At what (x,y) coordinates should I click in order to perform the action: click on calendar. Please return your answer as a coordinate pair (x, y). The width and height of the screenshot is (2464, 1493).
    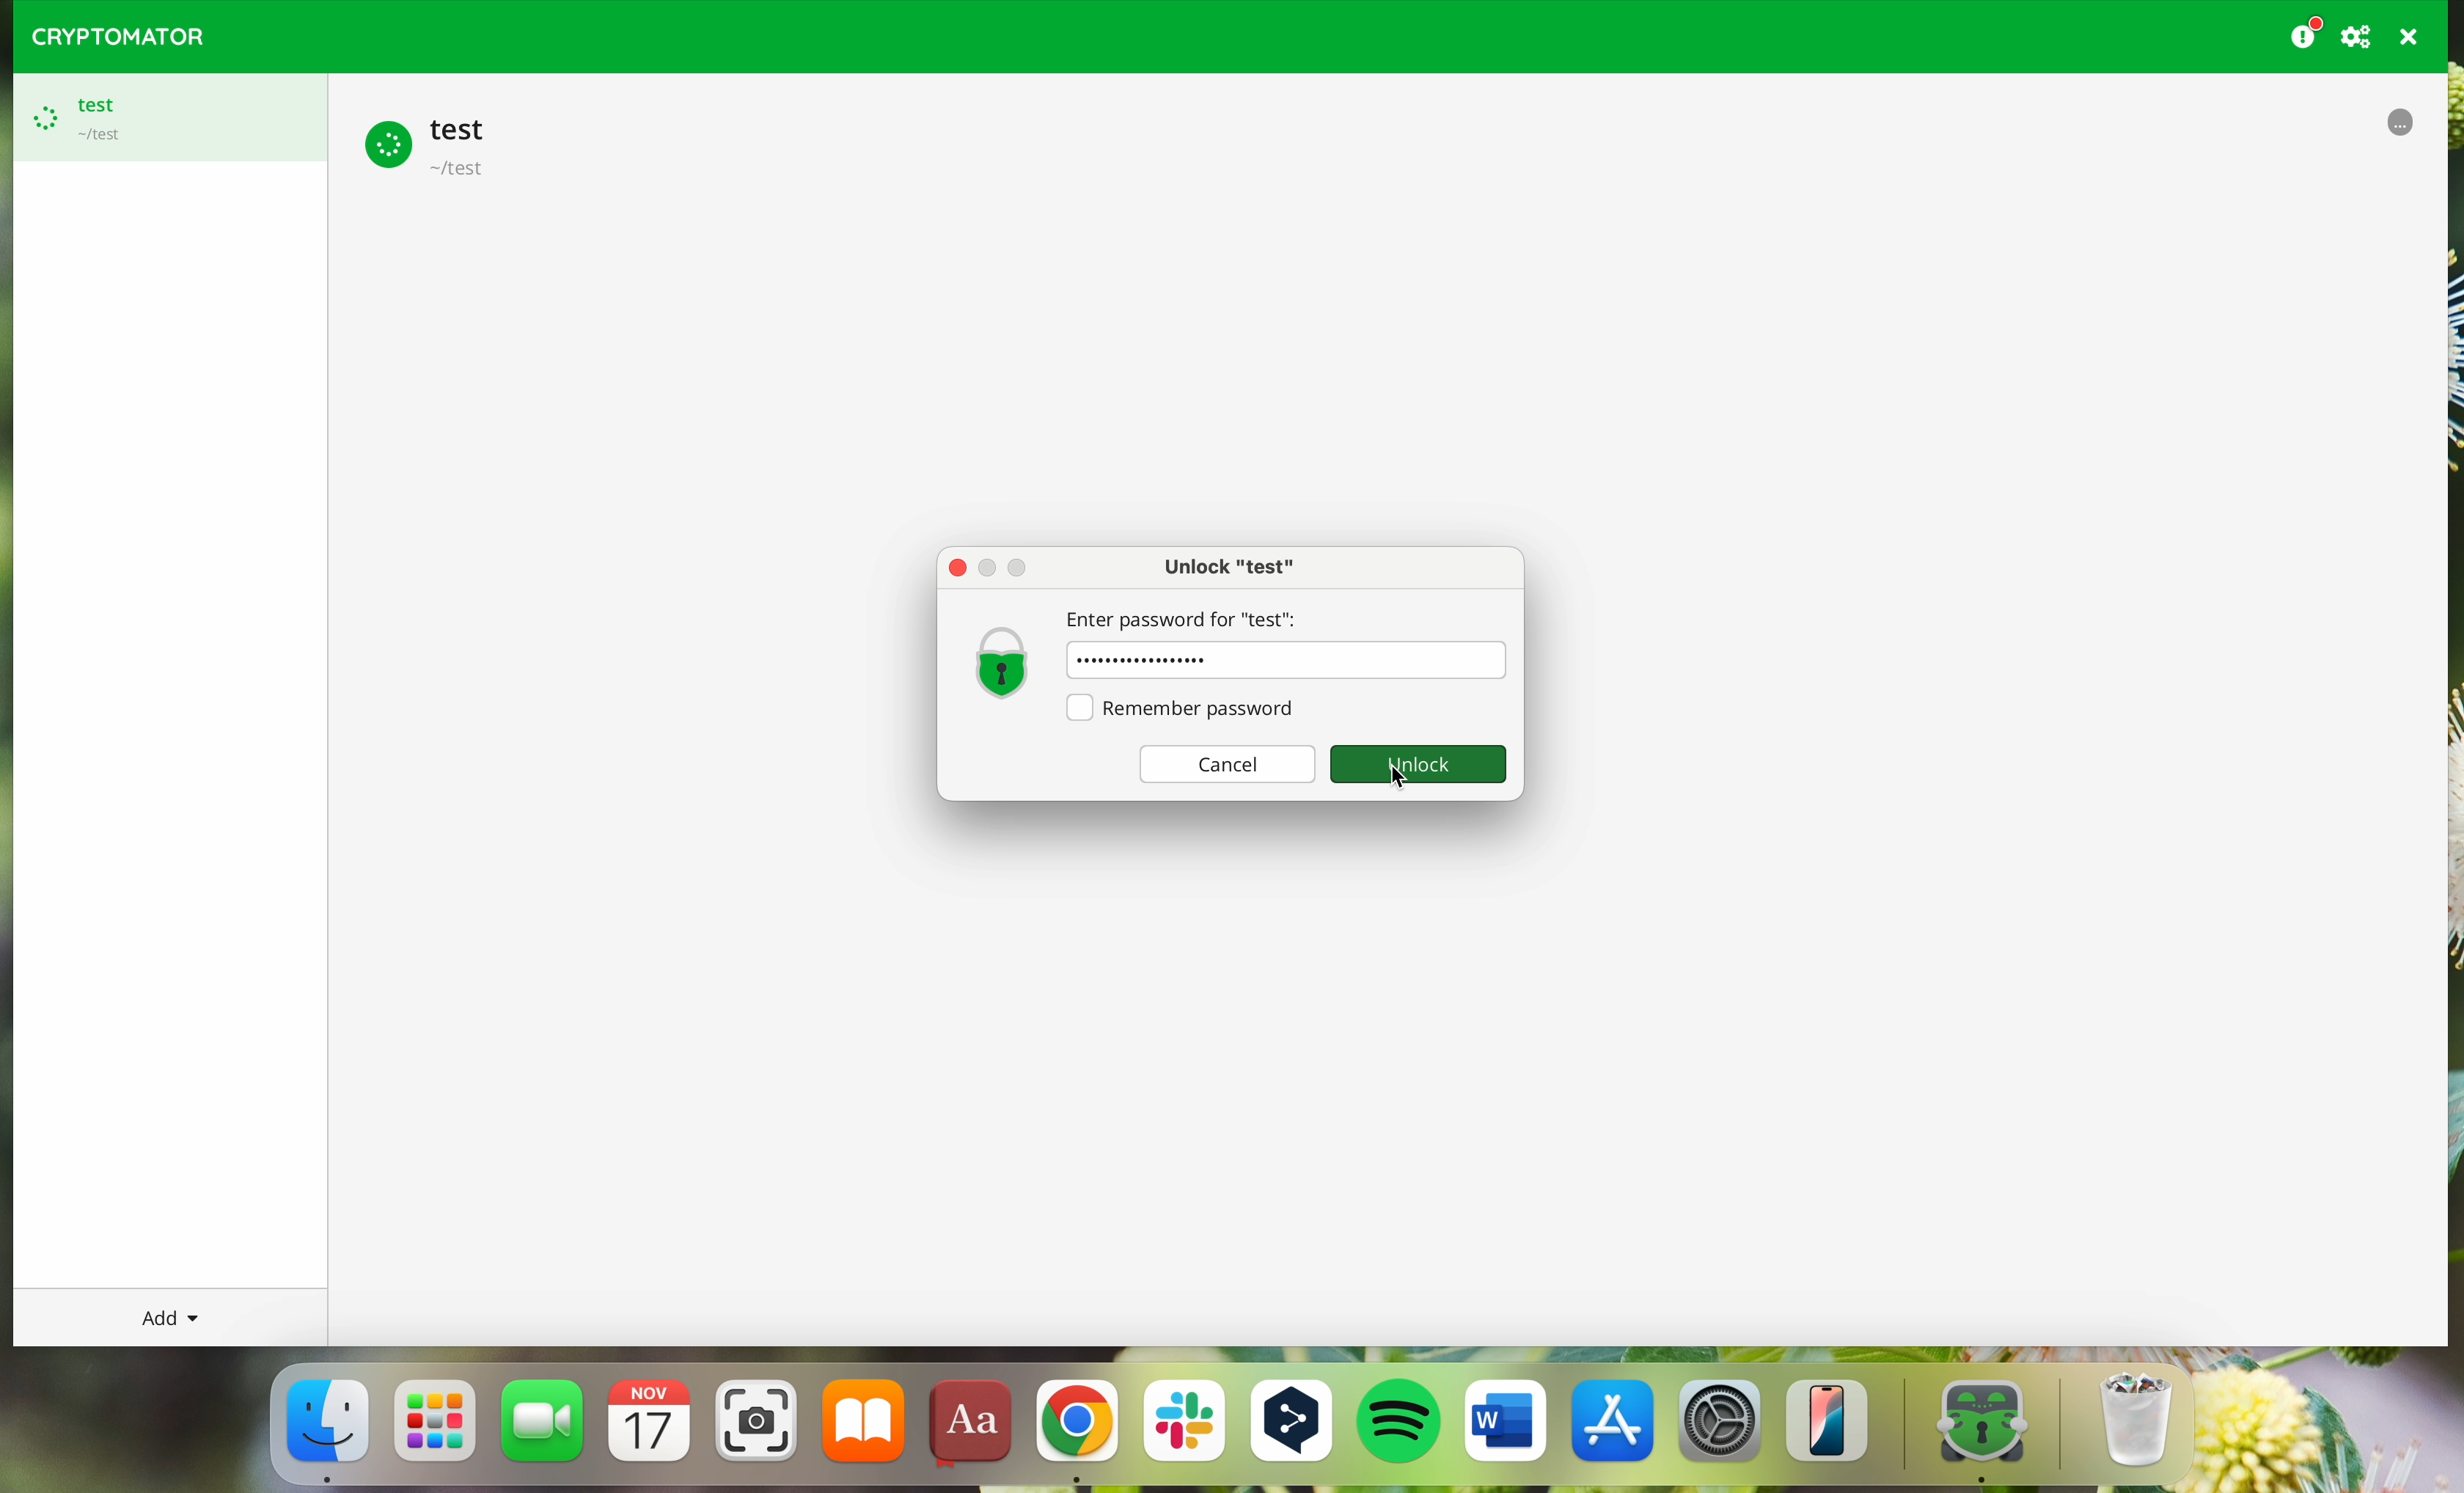
    Looking at the image, I should click on (653, 1429).